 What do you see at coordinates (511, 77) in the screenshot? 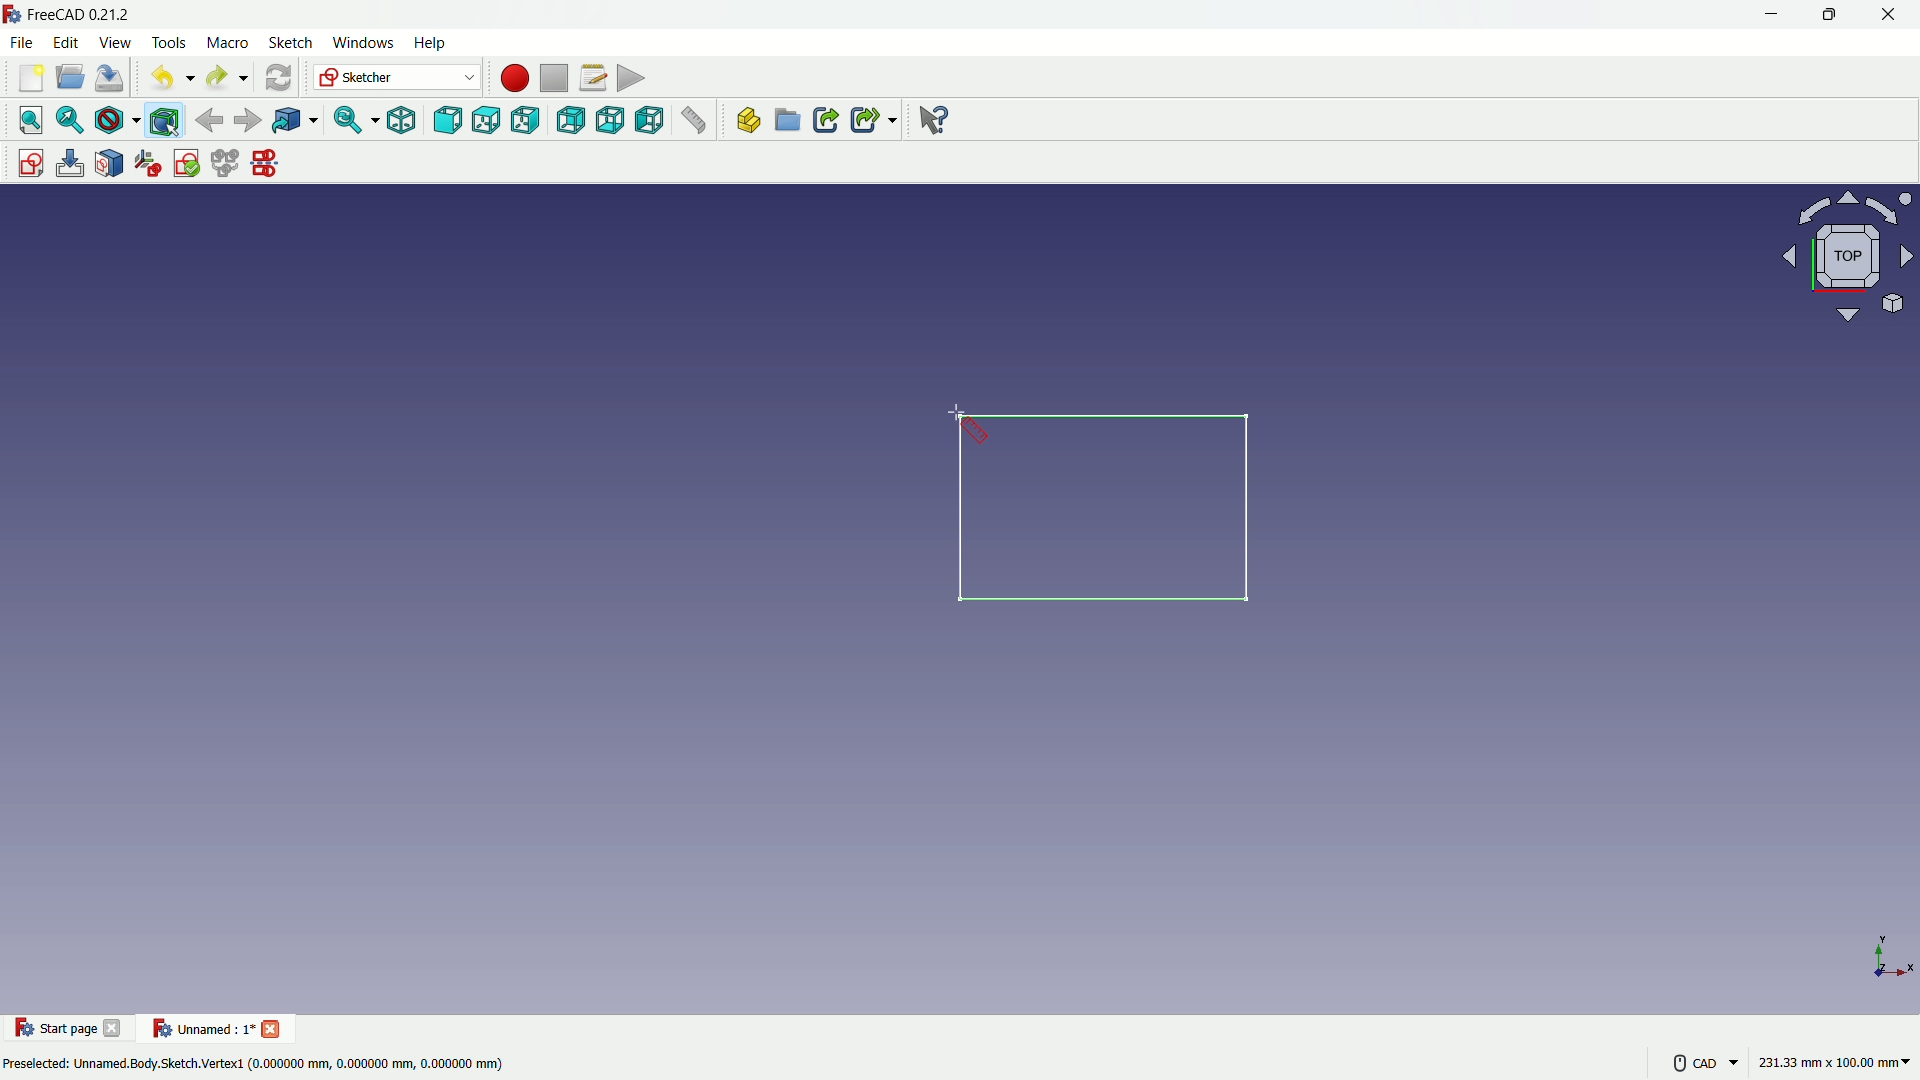
I see `start macros` at bounding box center [511, 77].